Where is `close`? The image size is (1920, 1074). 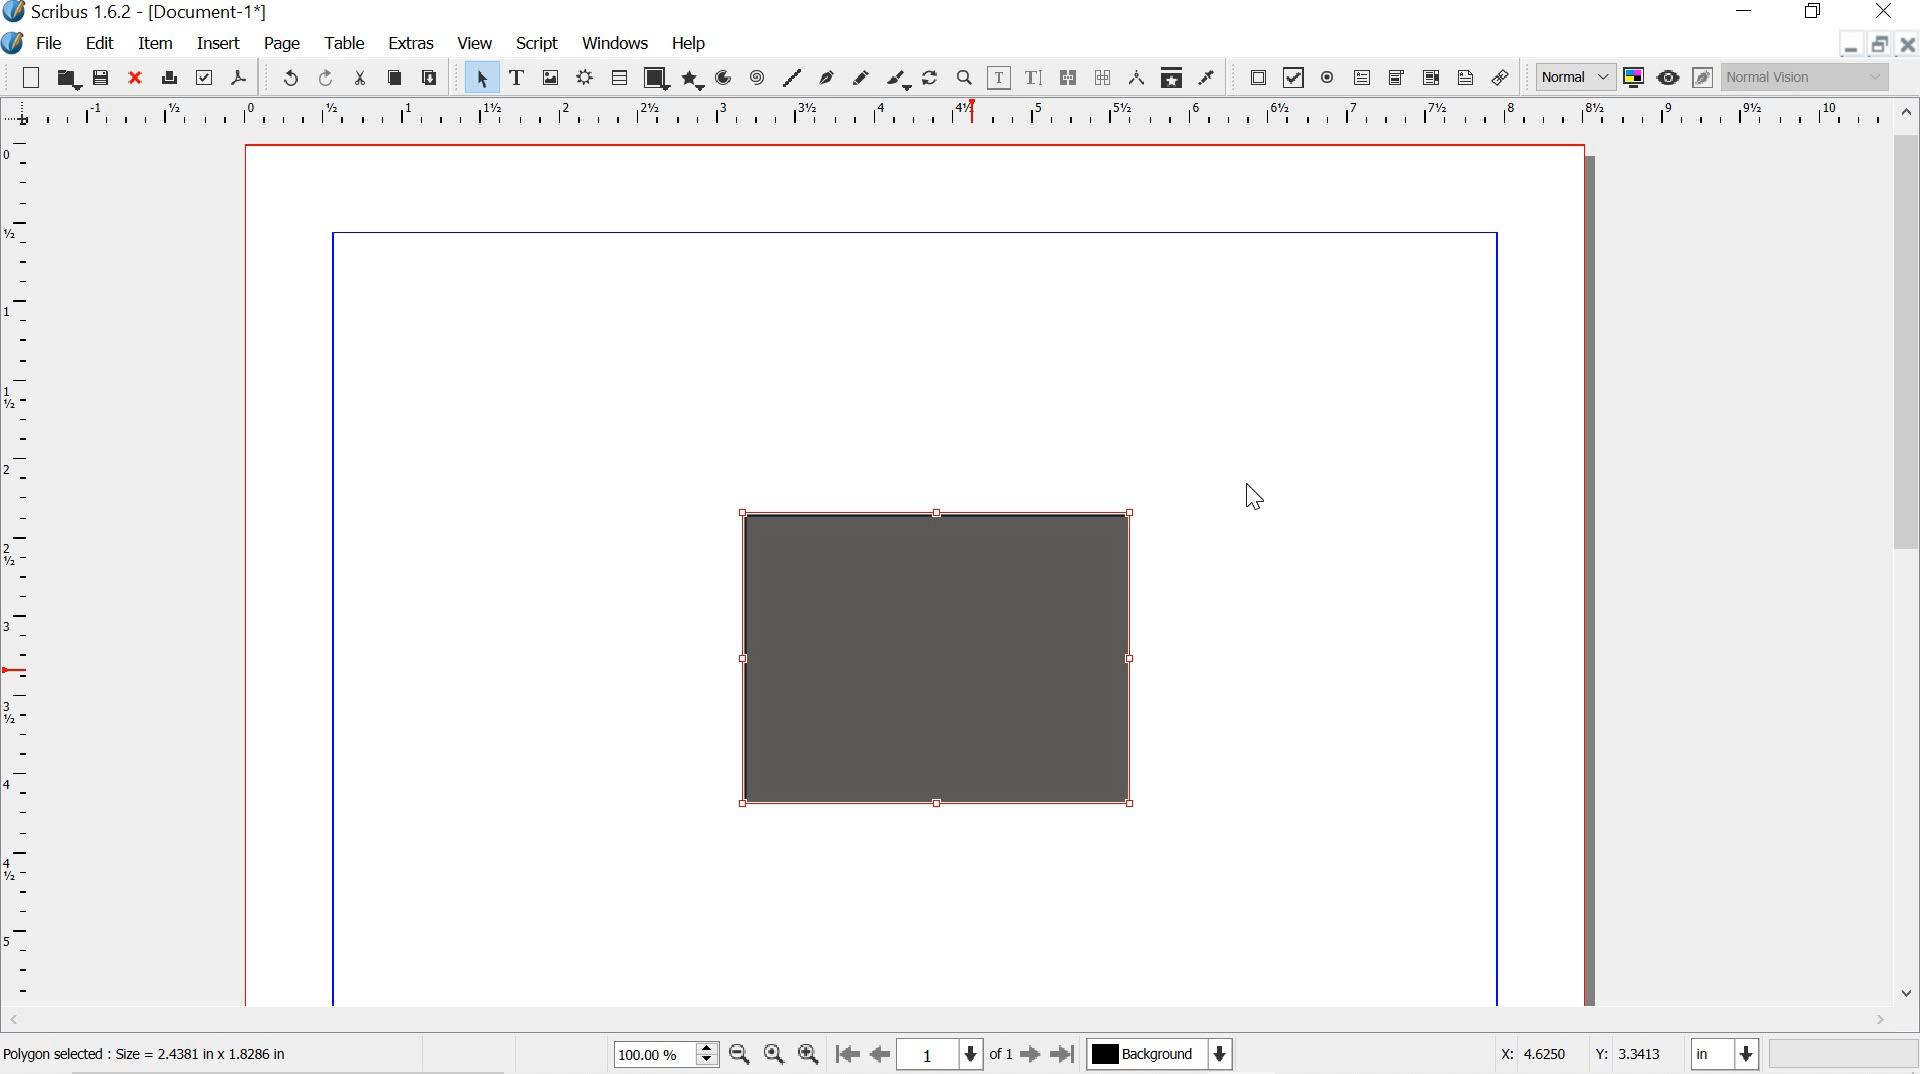 close is located at coordinates (1885, 12).